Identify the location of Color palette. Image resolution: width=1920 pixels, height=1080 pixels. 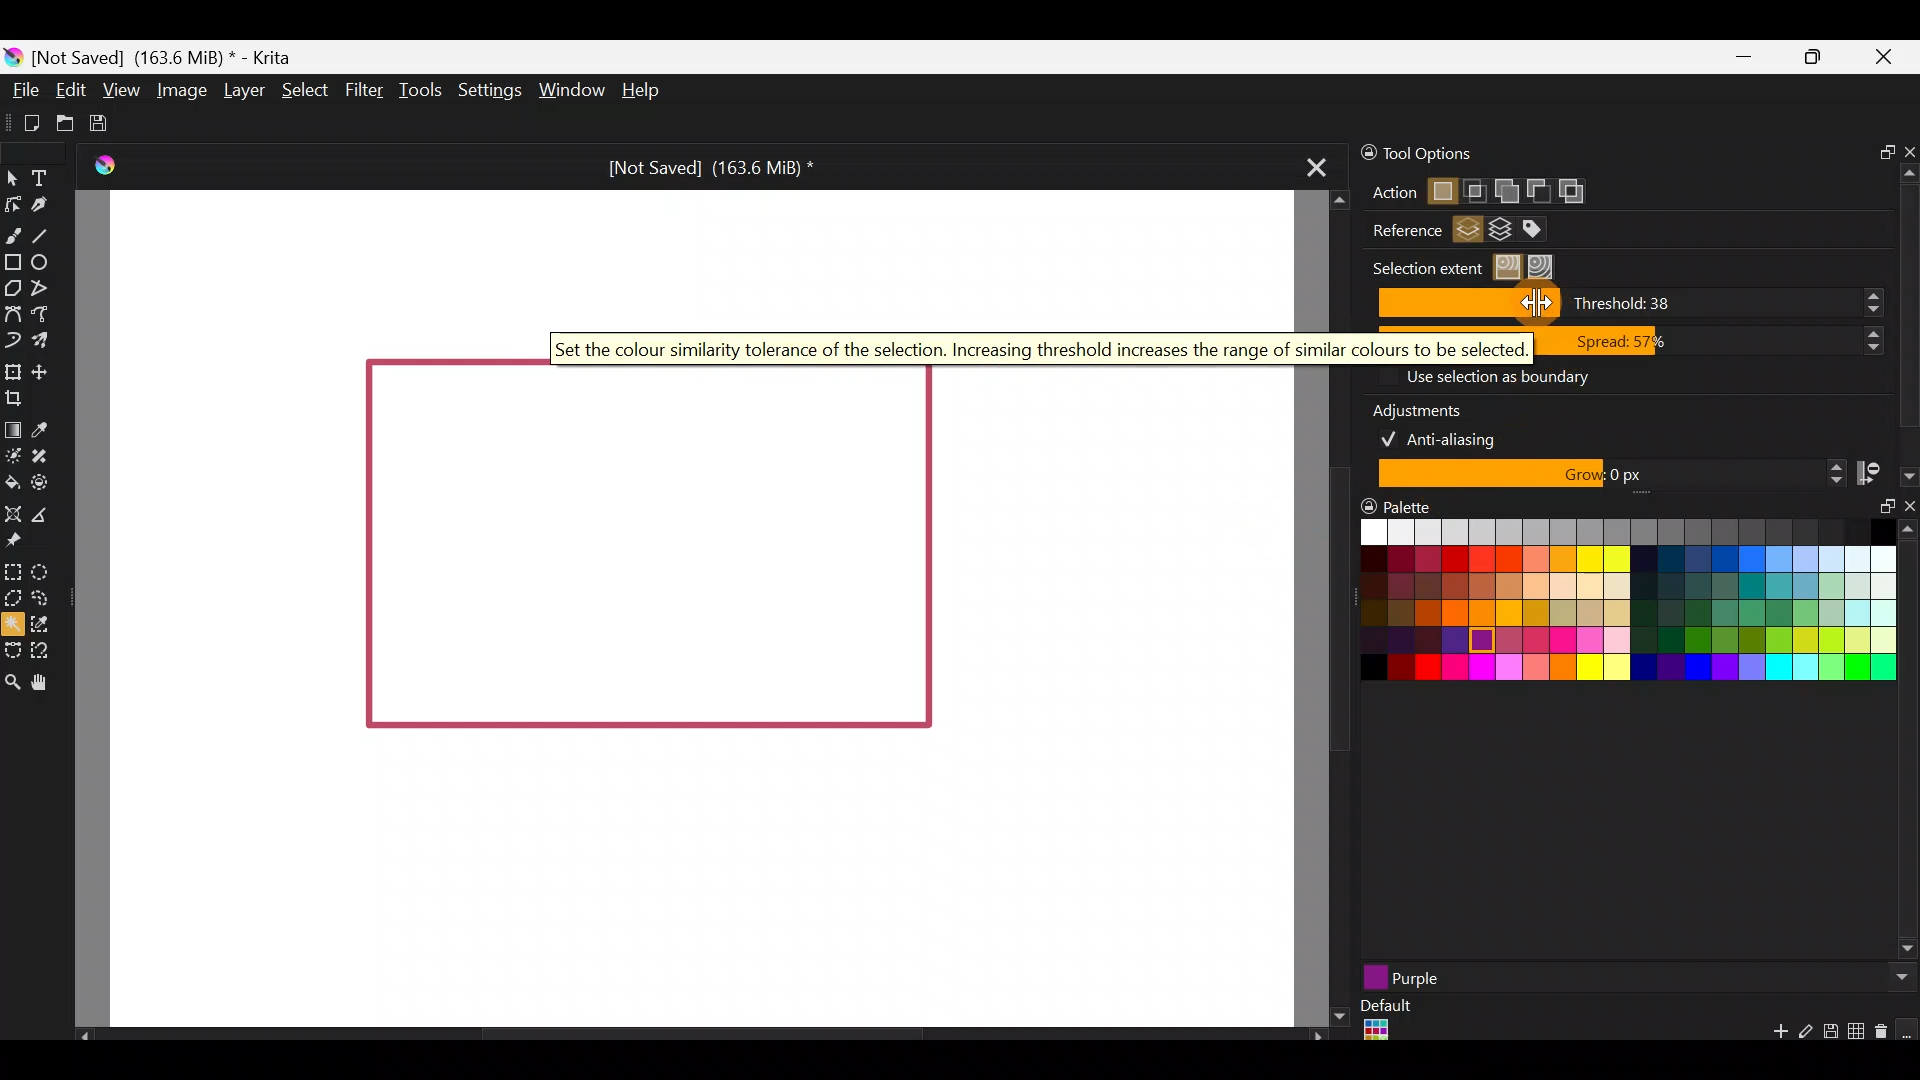
(1609, 604).